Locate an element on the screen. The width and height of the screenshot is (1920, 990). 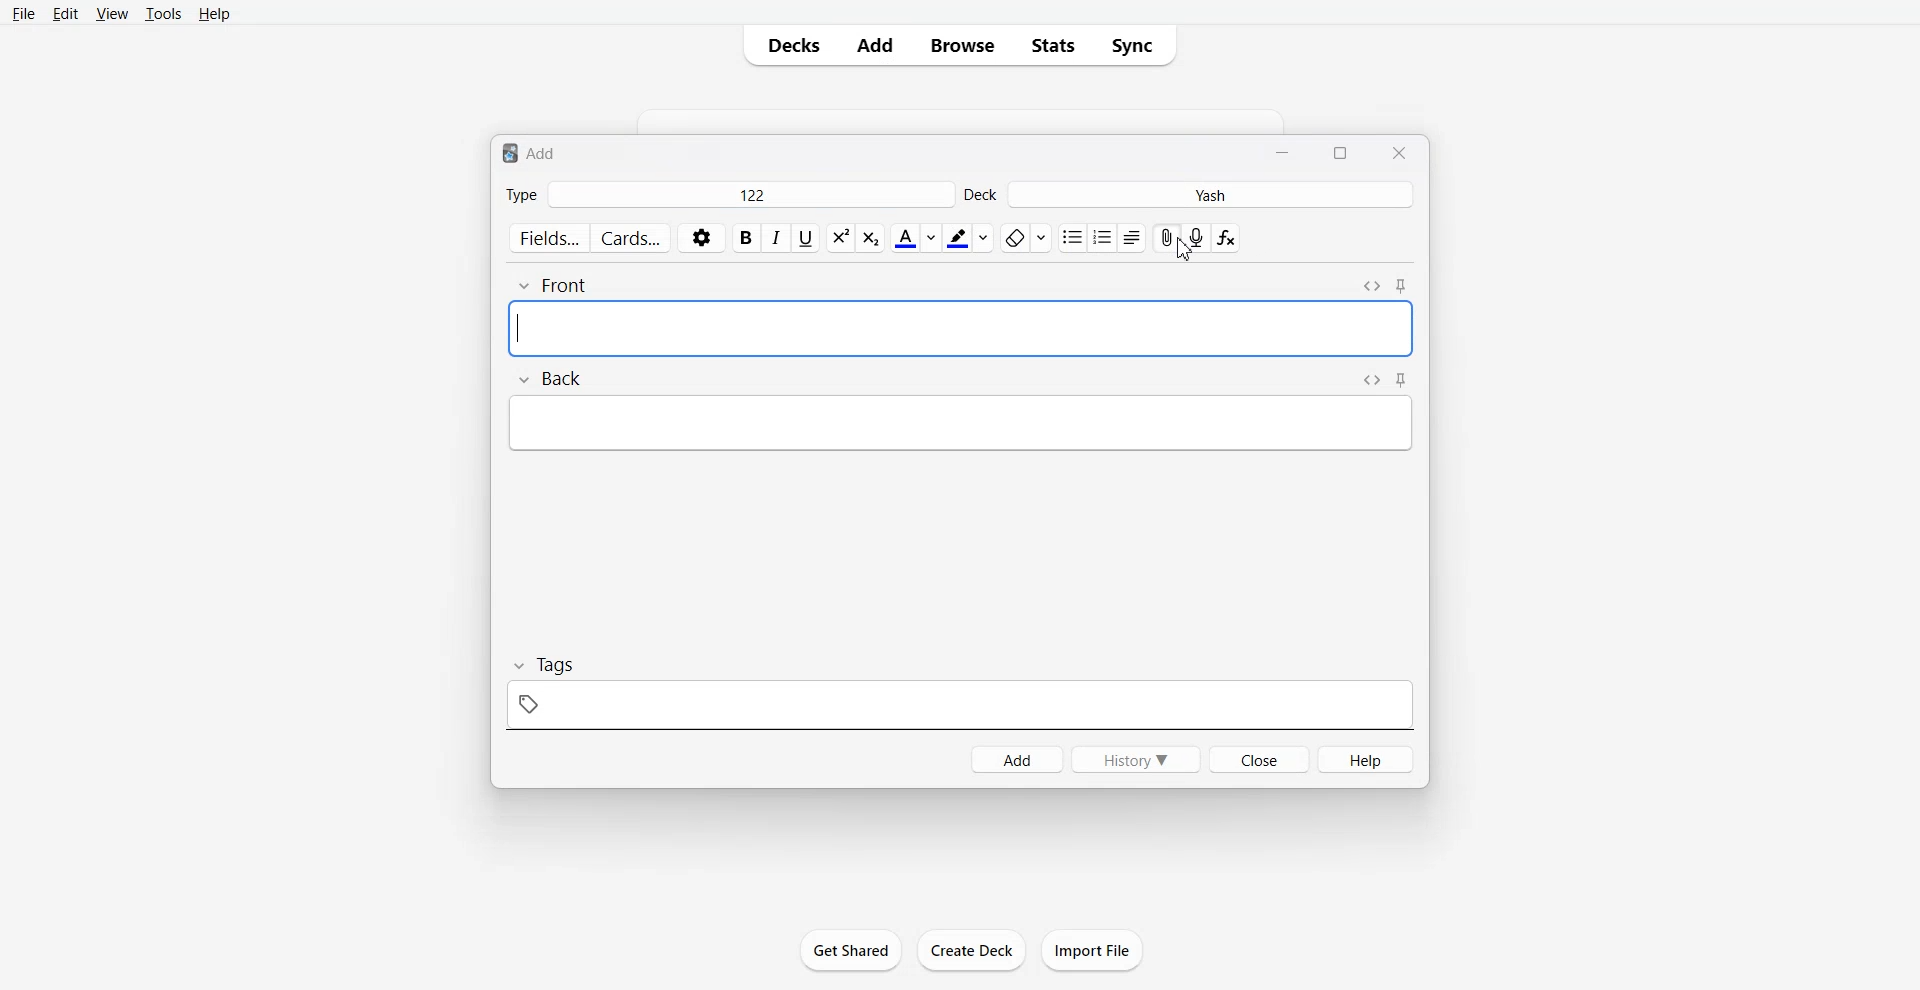
Highlight text color is located at coordinates (967, 238).